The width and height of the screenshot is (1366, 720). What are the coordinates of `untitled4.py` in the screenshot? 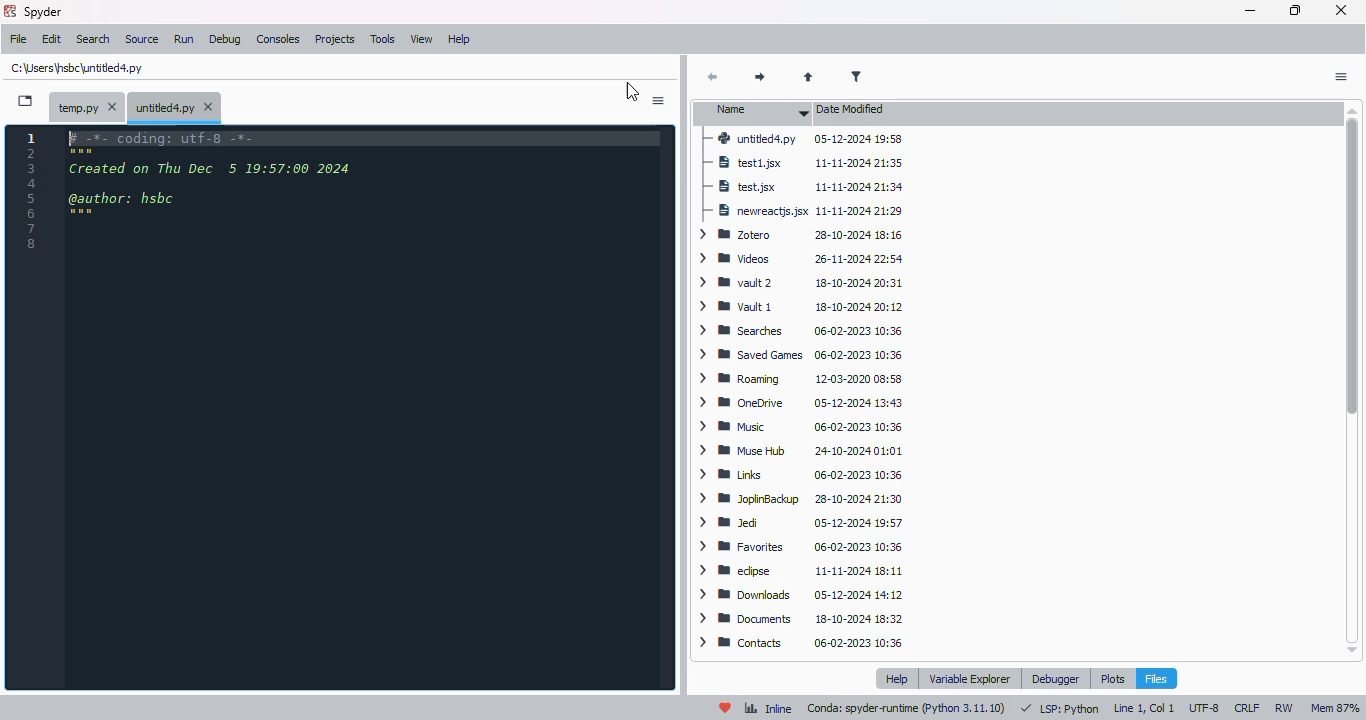 It's located at (79, 67).